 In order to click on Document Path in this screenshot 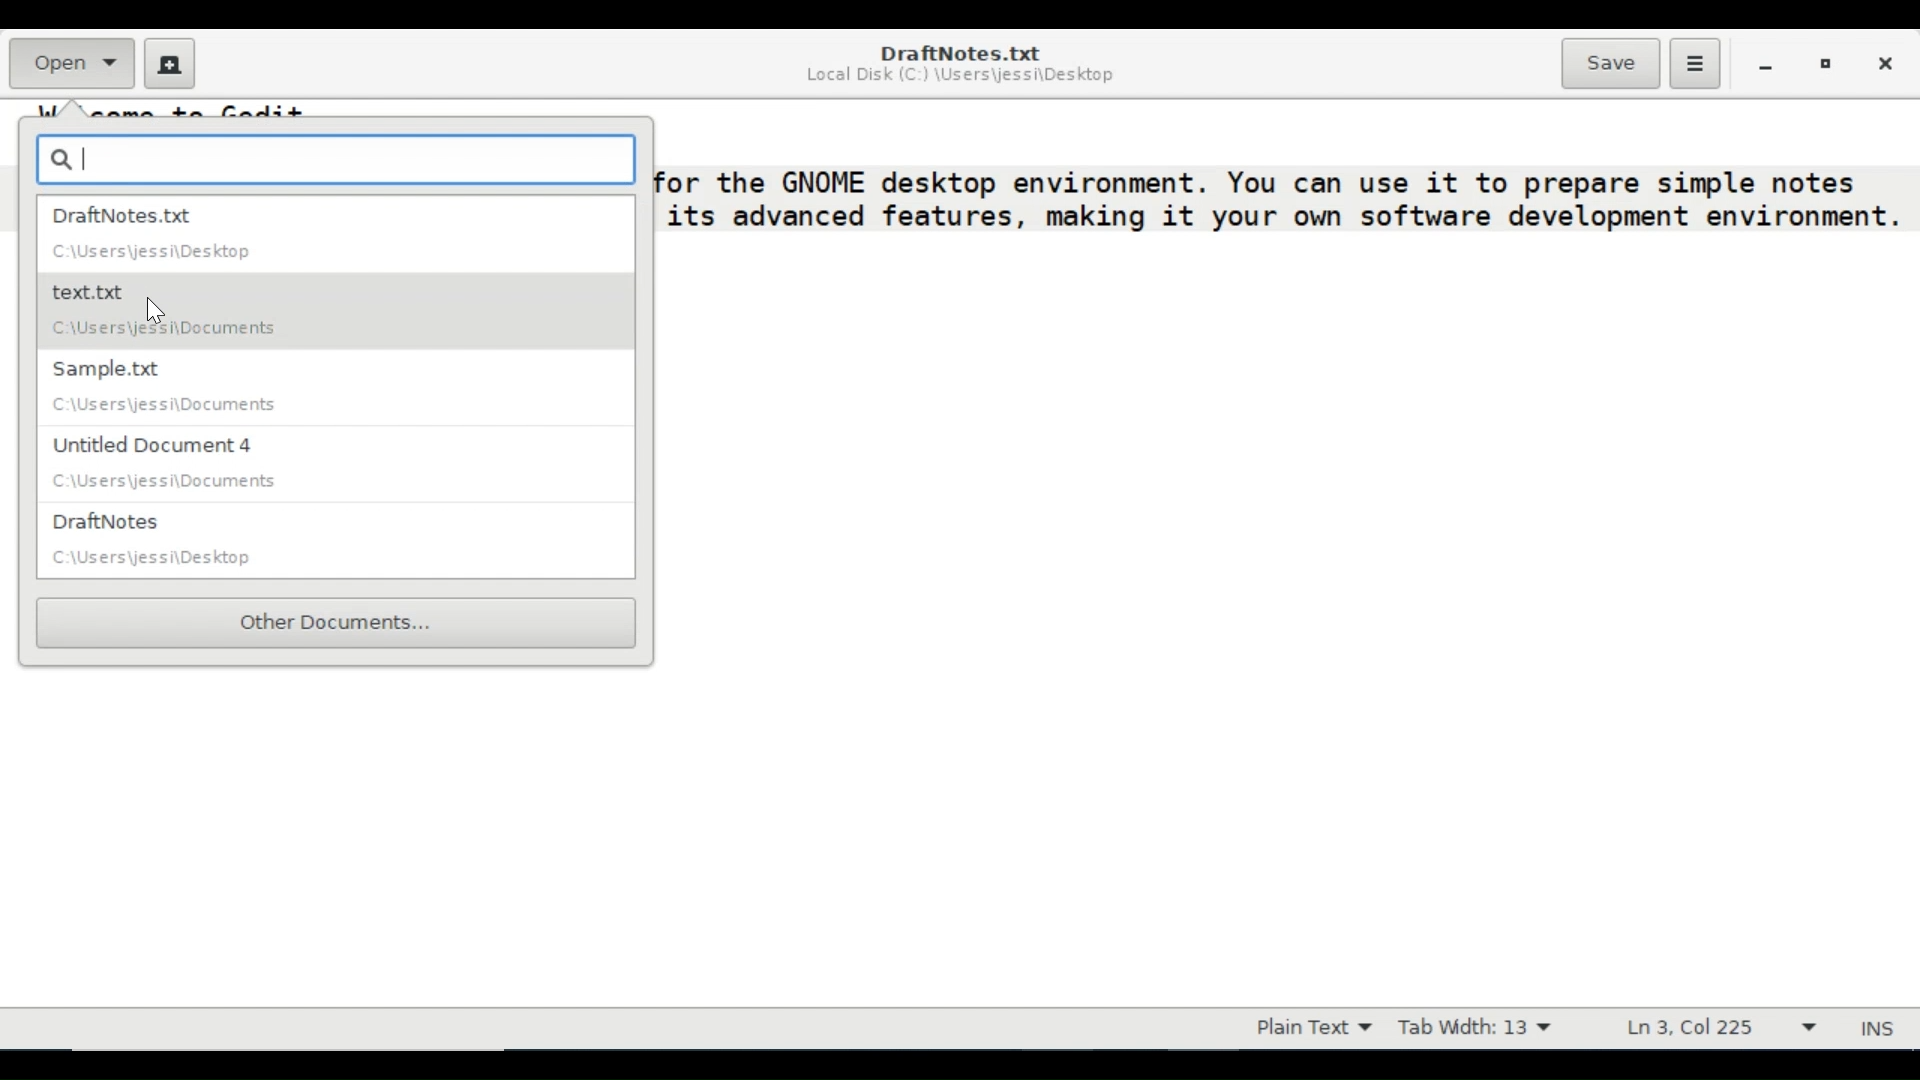, I will do `click(963, 79)`.